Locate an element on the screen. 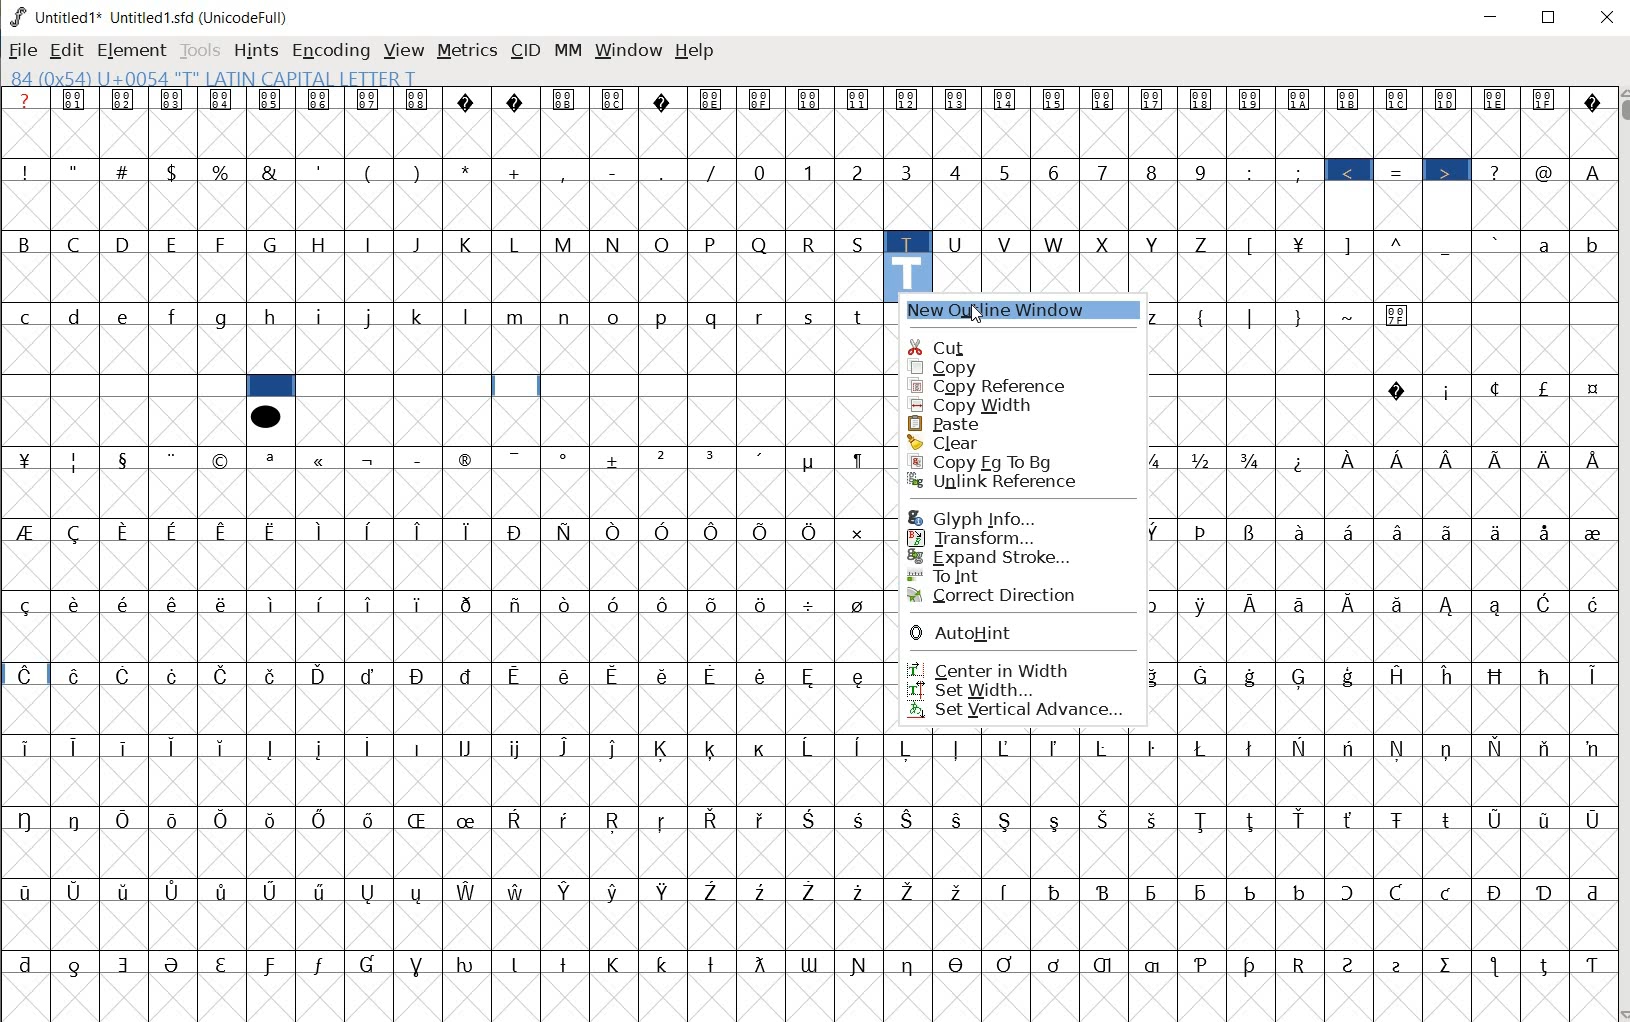 The height and width of the screenshot is (1022, 1630). Symbol is located at coordinates (909, 100).